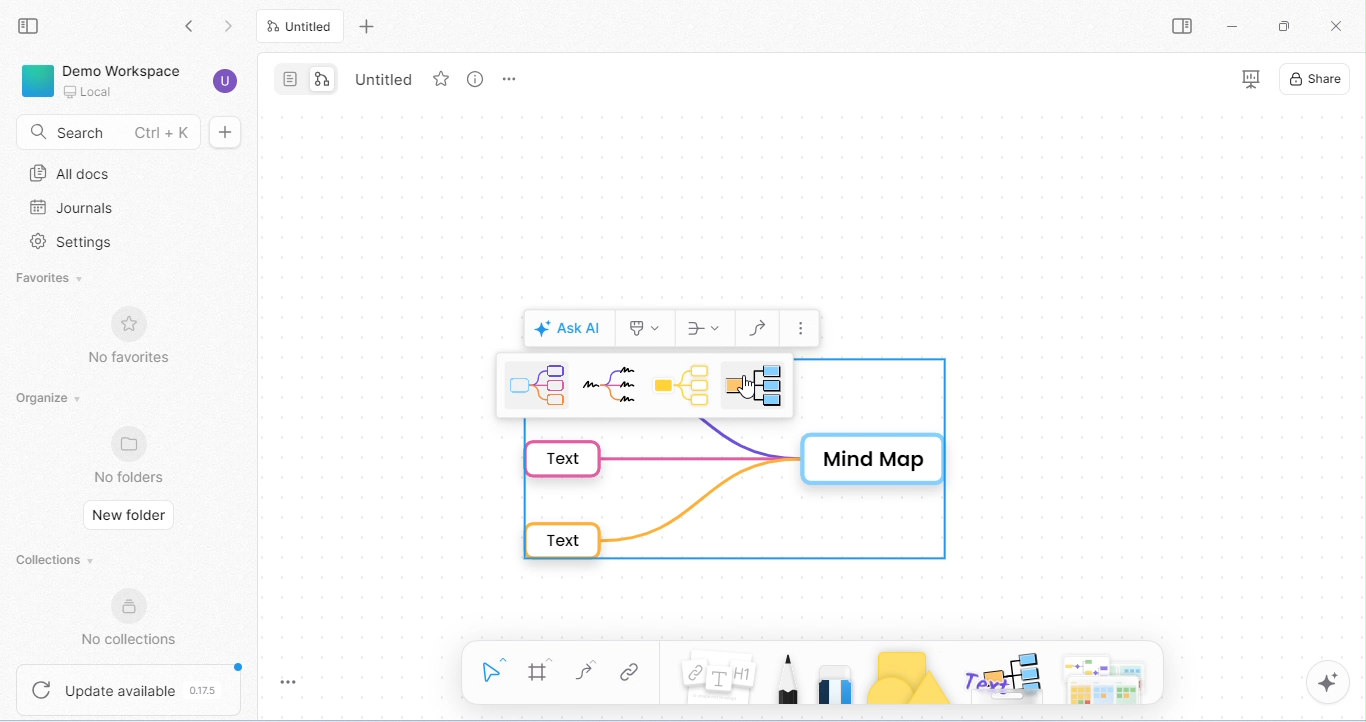  I want to click on new folder, so click(128, 513).